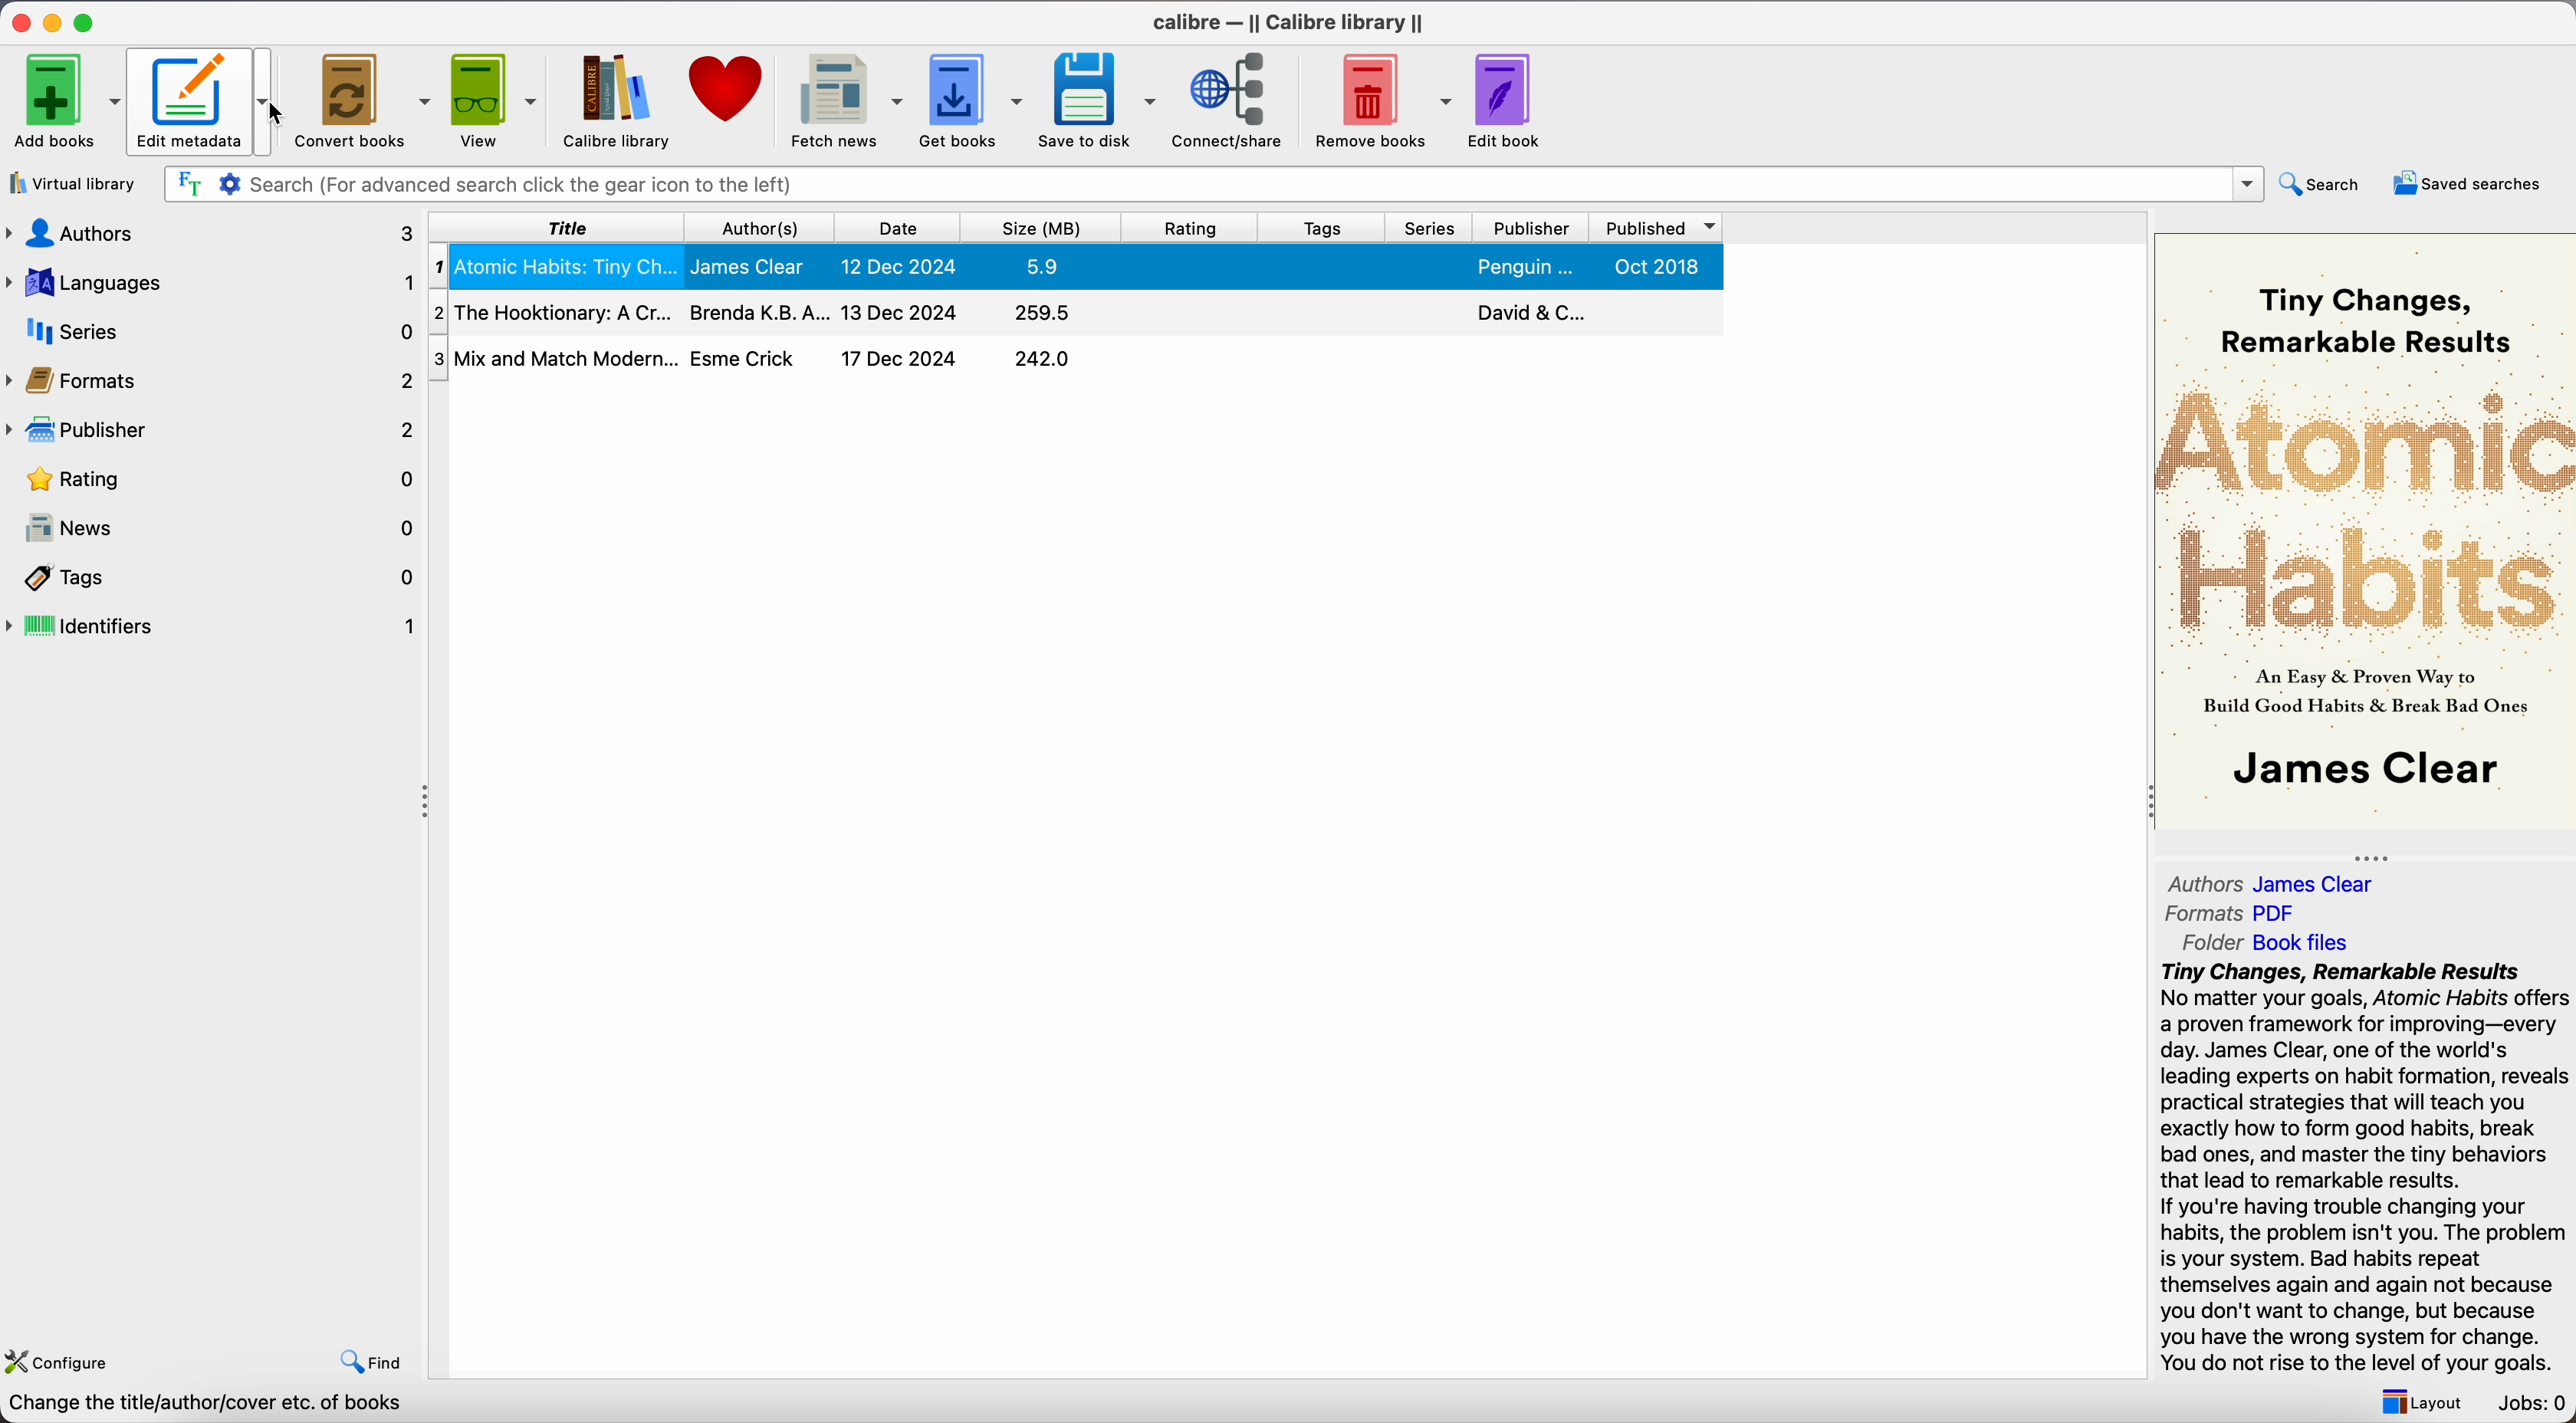 The width and height of the screenshot is (2576, 1423). I want to click on Oct 2018, so click(1656, 267).